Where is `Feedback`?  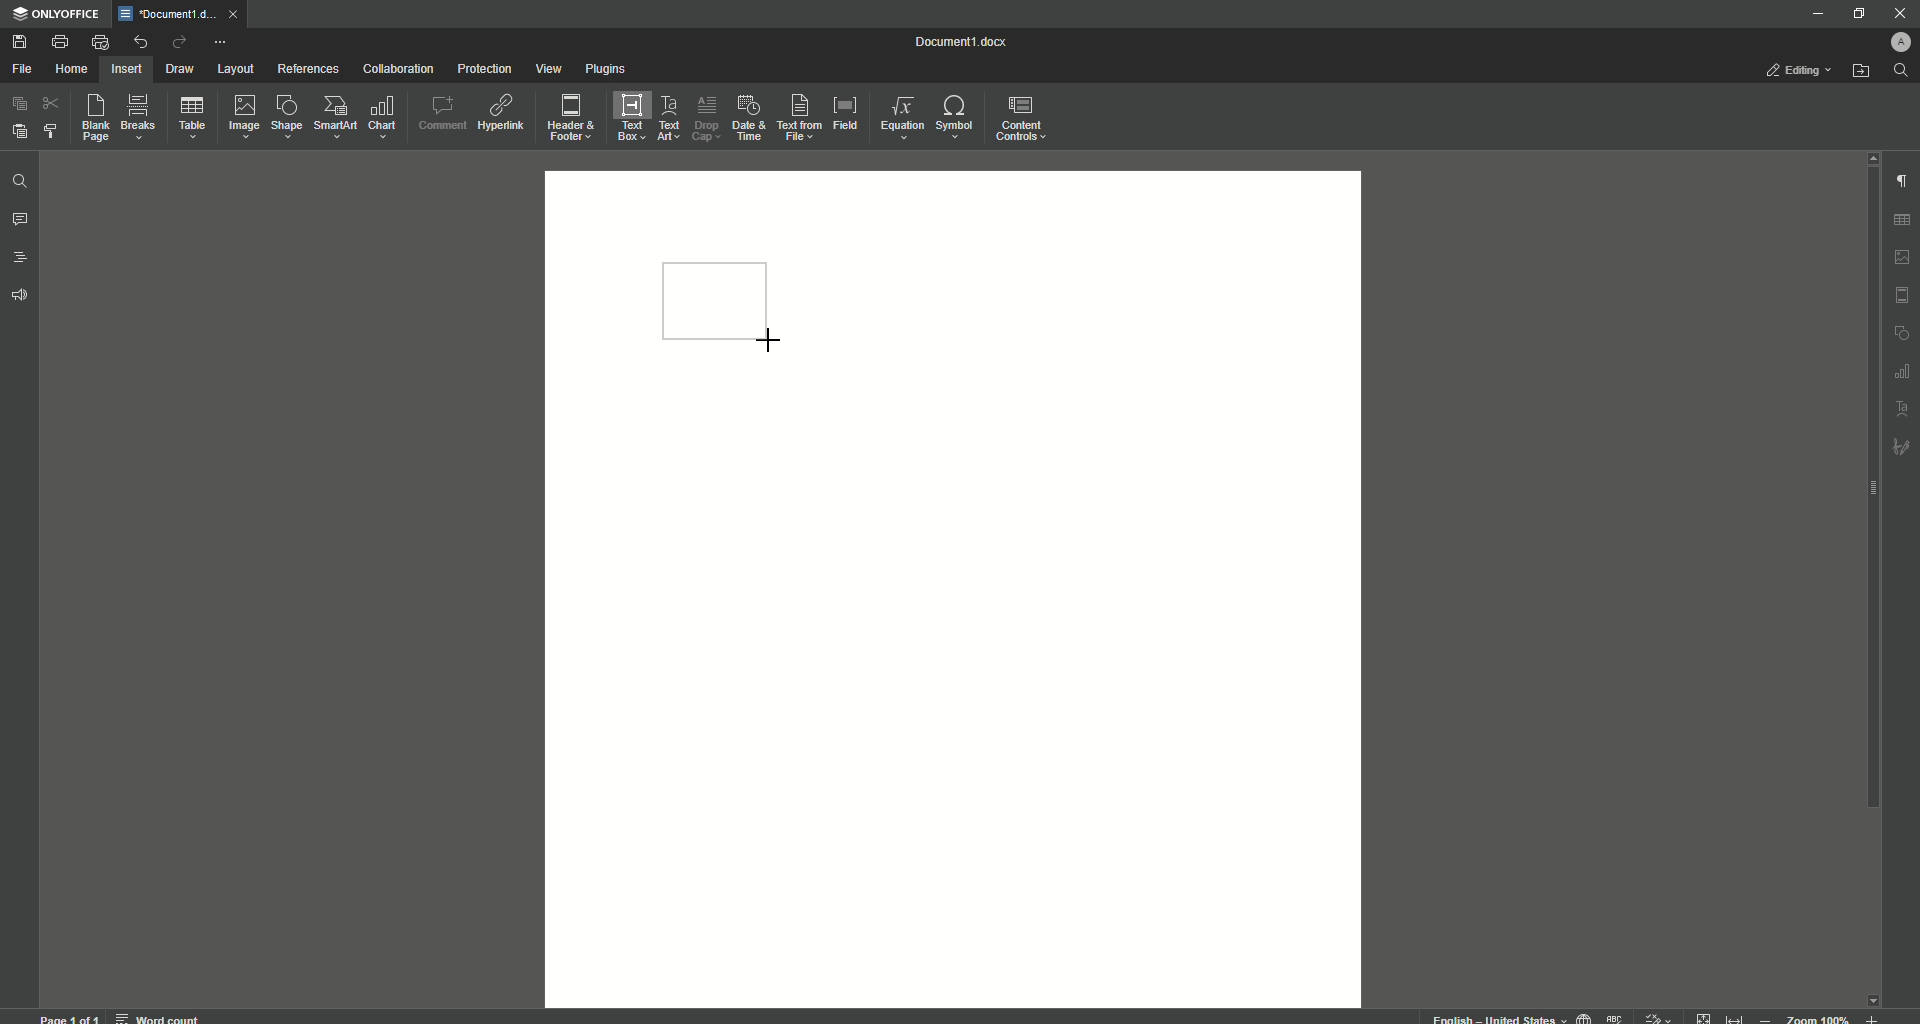 Feedback is located at coordinates (22, 296).